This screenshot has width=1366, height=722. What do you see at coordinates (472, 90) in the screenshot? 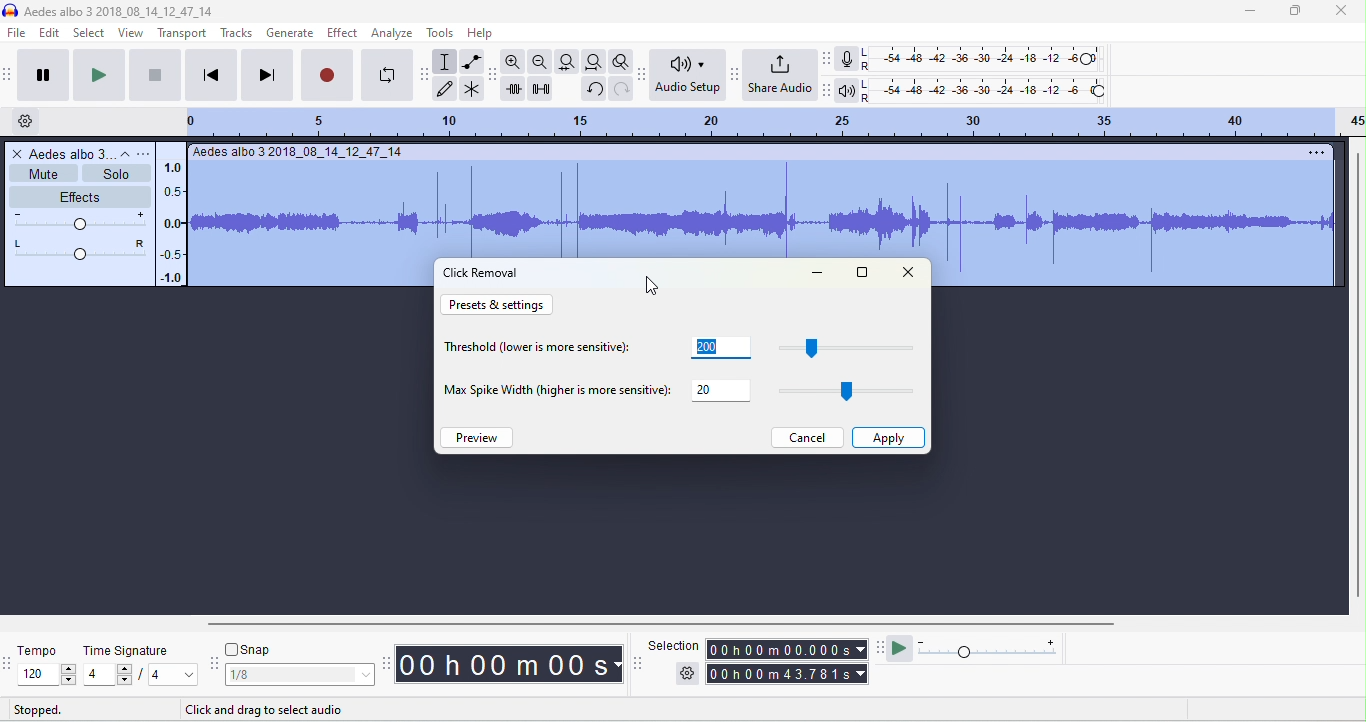
I see `multi tool` at bounding box center [472, 90].